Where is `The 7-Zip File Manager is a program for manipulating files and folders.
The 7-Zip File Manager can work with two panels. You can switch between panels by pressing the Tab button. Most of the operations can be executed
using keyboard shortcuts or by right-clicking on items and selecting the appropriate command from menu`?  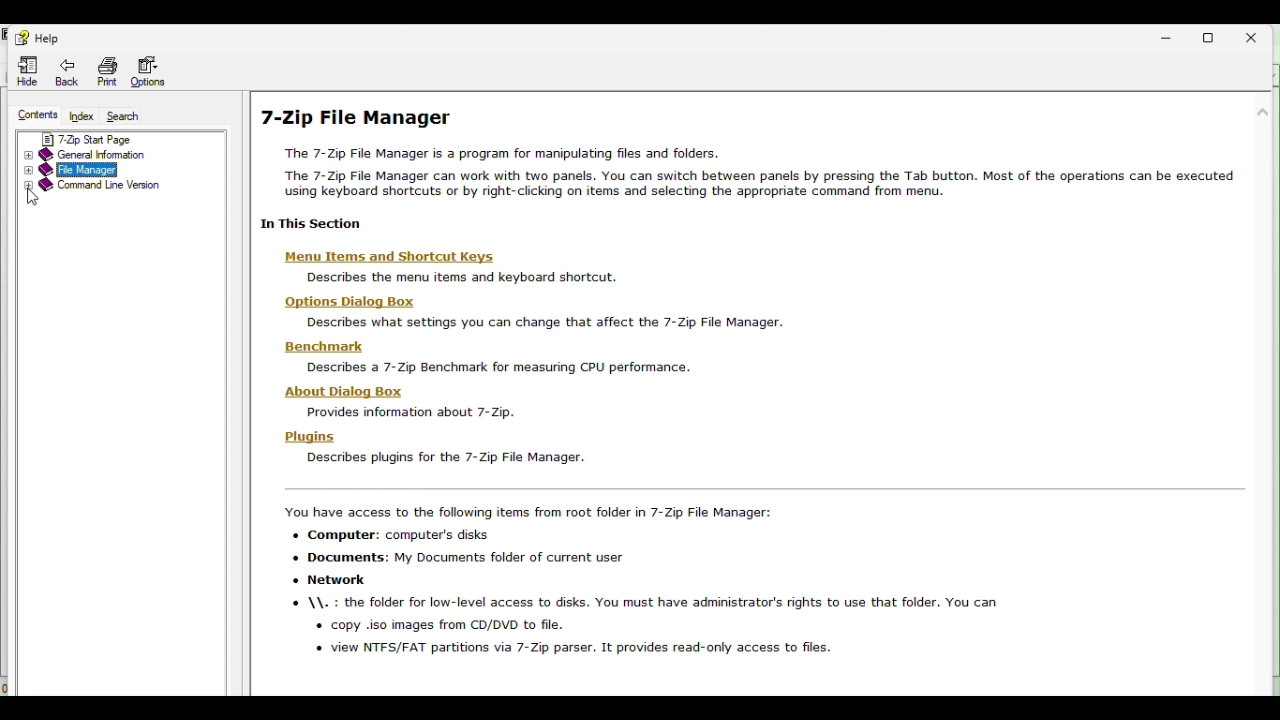 The 7-Zip File Manager is a program for manipulating files and folders.
The 7-Zip File Manager can work with two panels. You can switch between panels by pressing the Tab button. Most of the operations can be executed
using keyboard shortcuts or by right-clicking on items and selecting the appropriate command from menu is located at coordinates (754, 175).